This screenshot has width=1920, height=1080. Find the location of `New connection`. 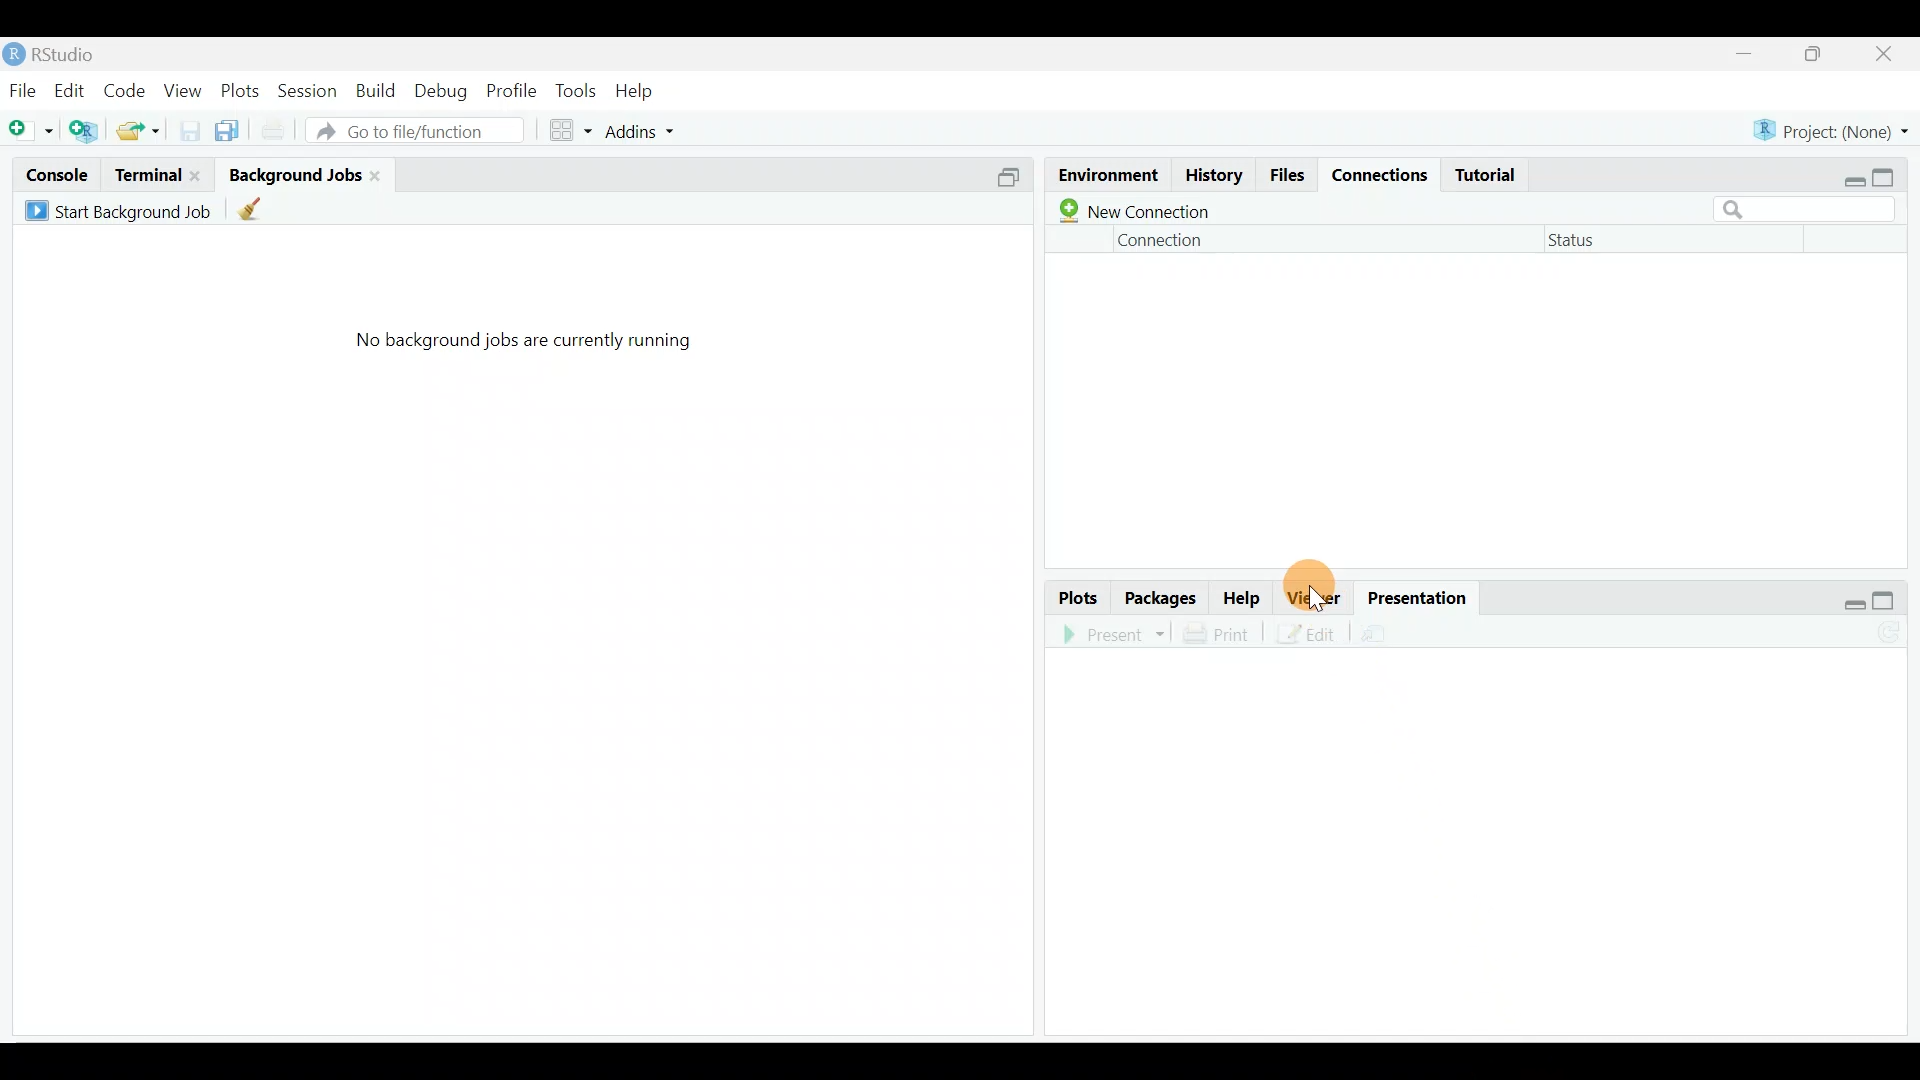

New connection is located at coordinates (1130, 211).